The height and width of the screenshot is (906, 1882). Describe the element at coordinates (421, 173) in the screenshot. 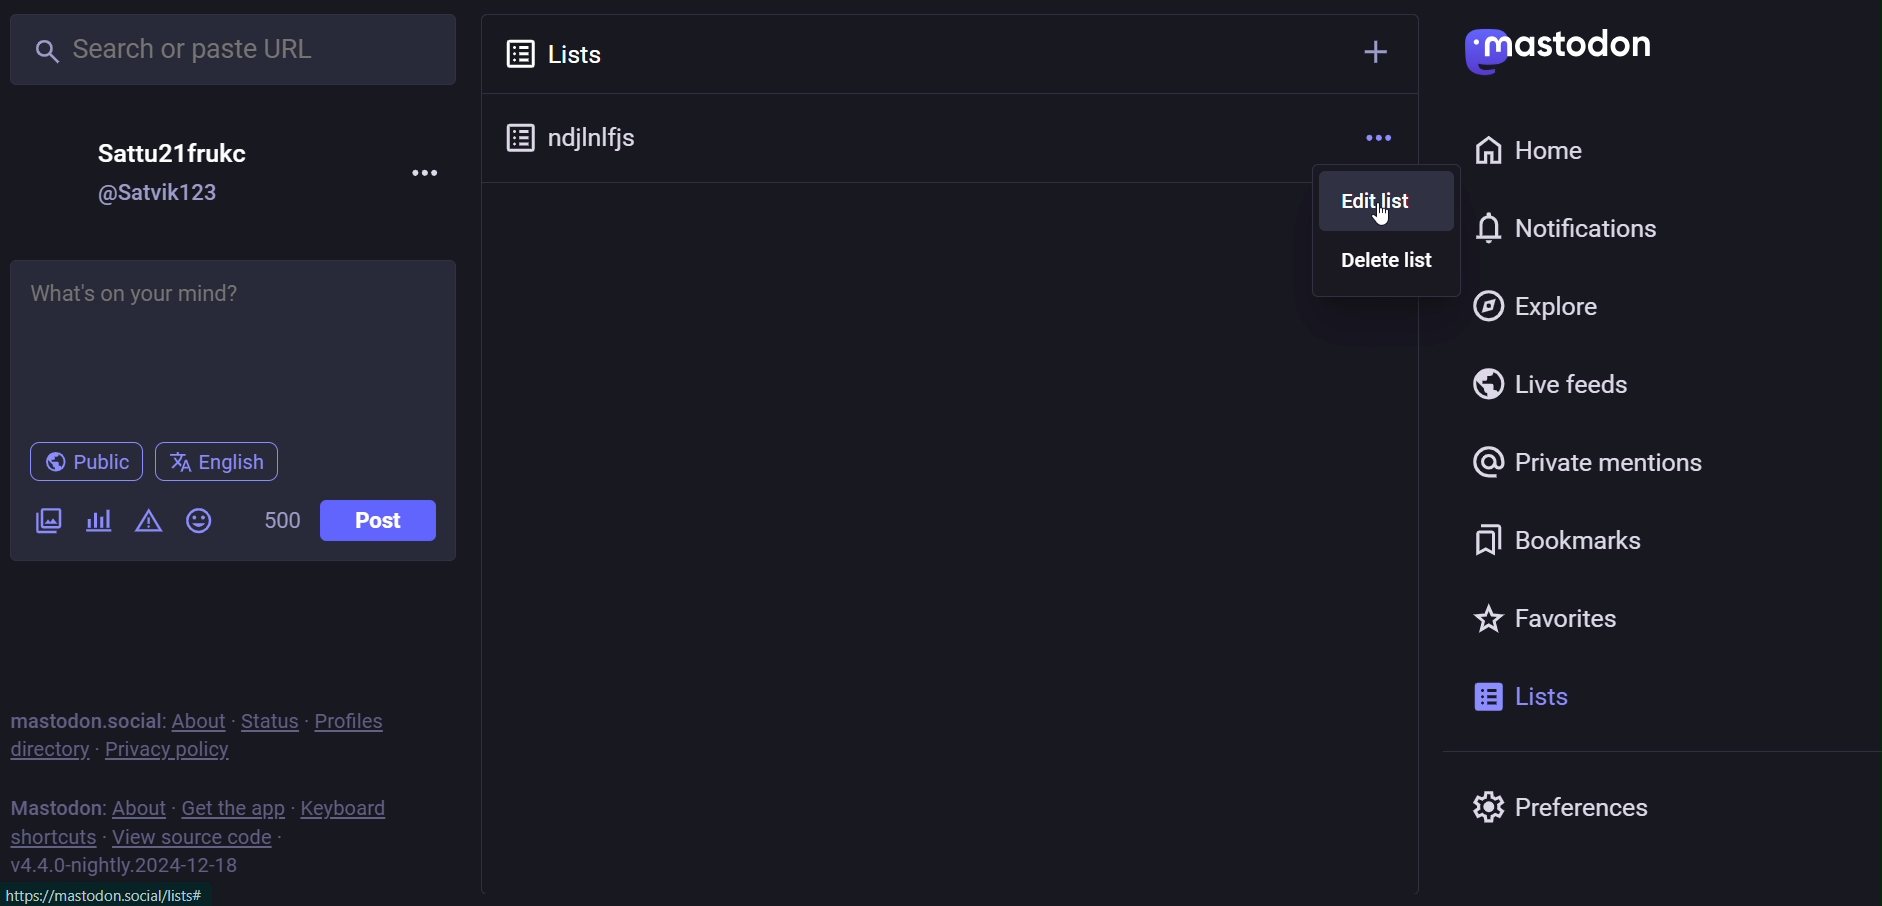

I see `more` at that location.